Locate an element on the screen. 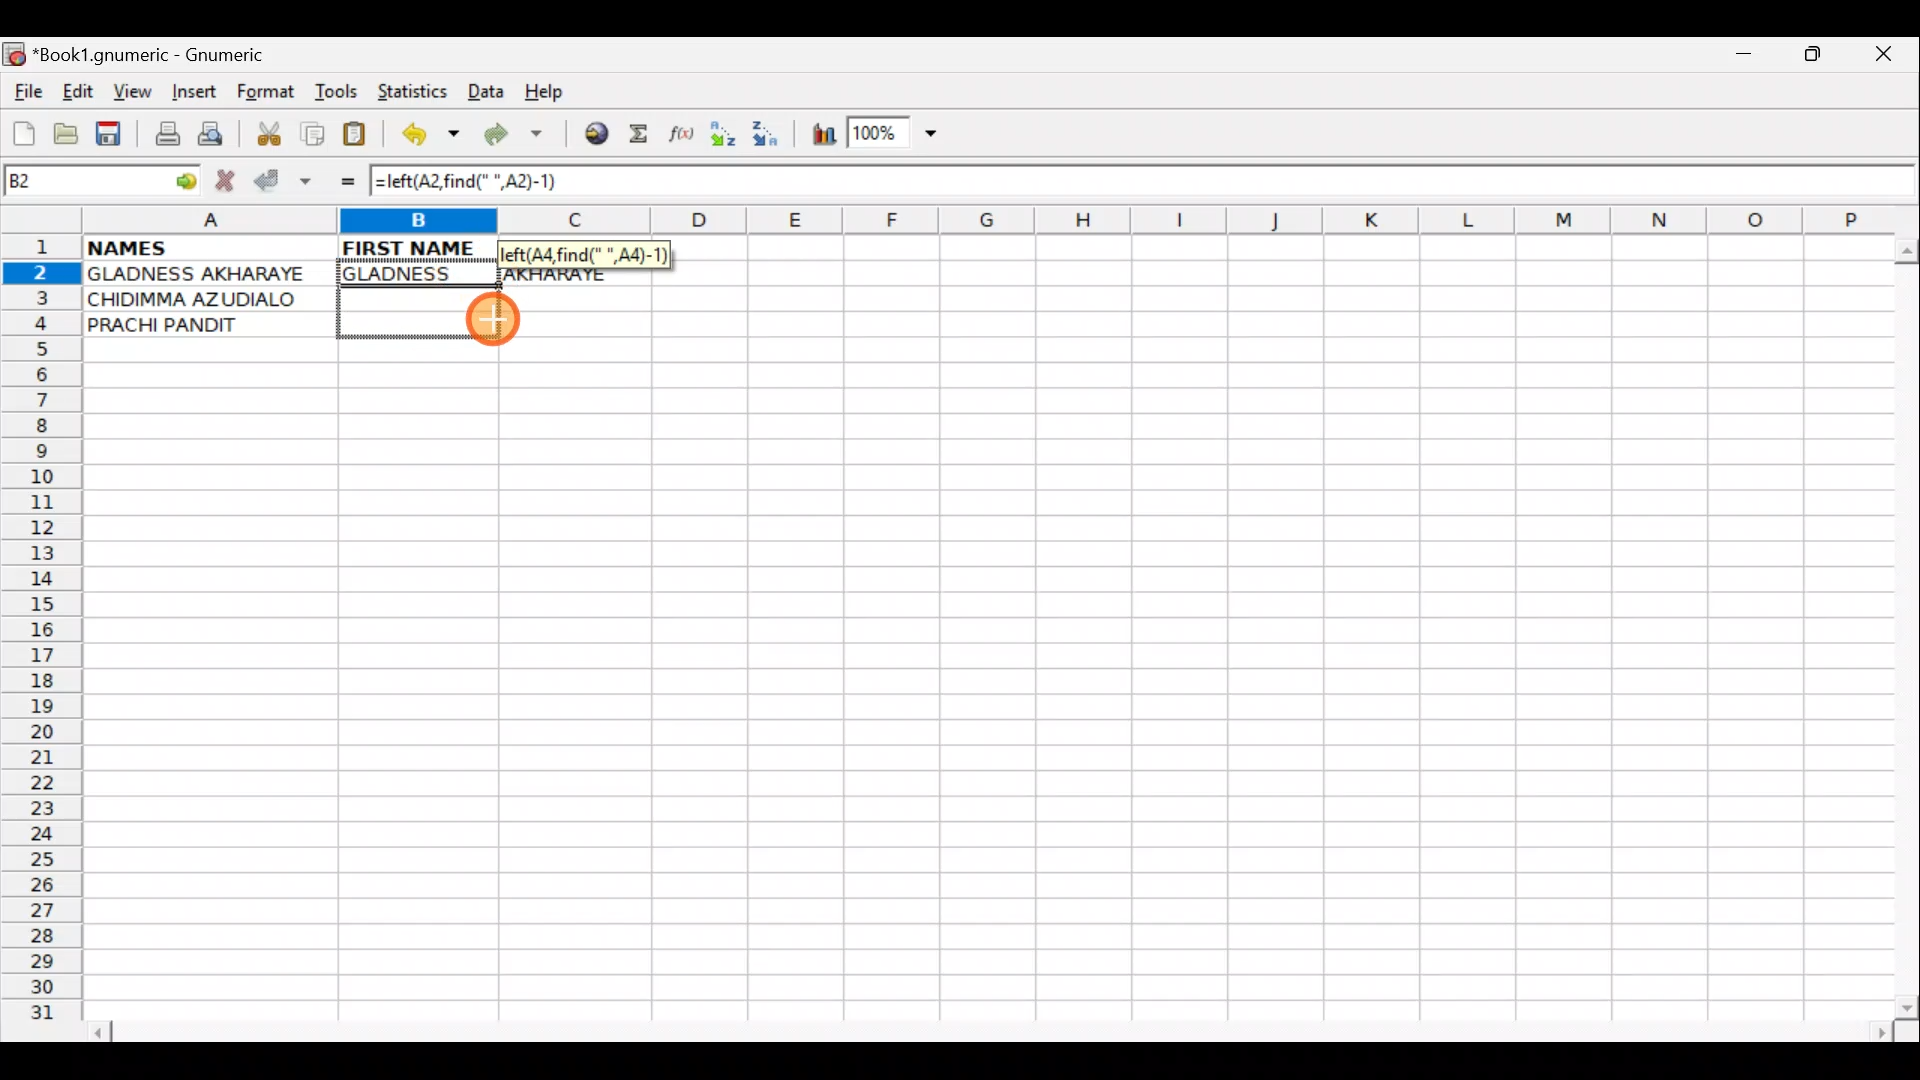  go to is located at coordinates (184, 178).